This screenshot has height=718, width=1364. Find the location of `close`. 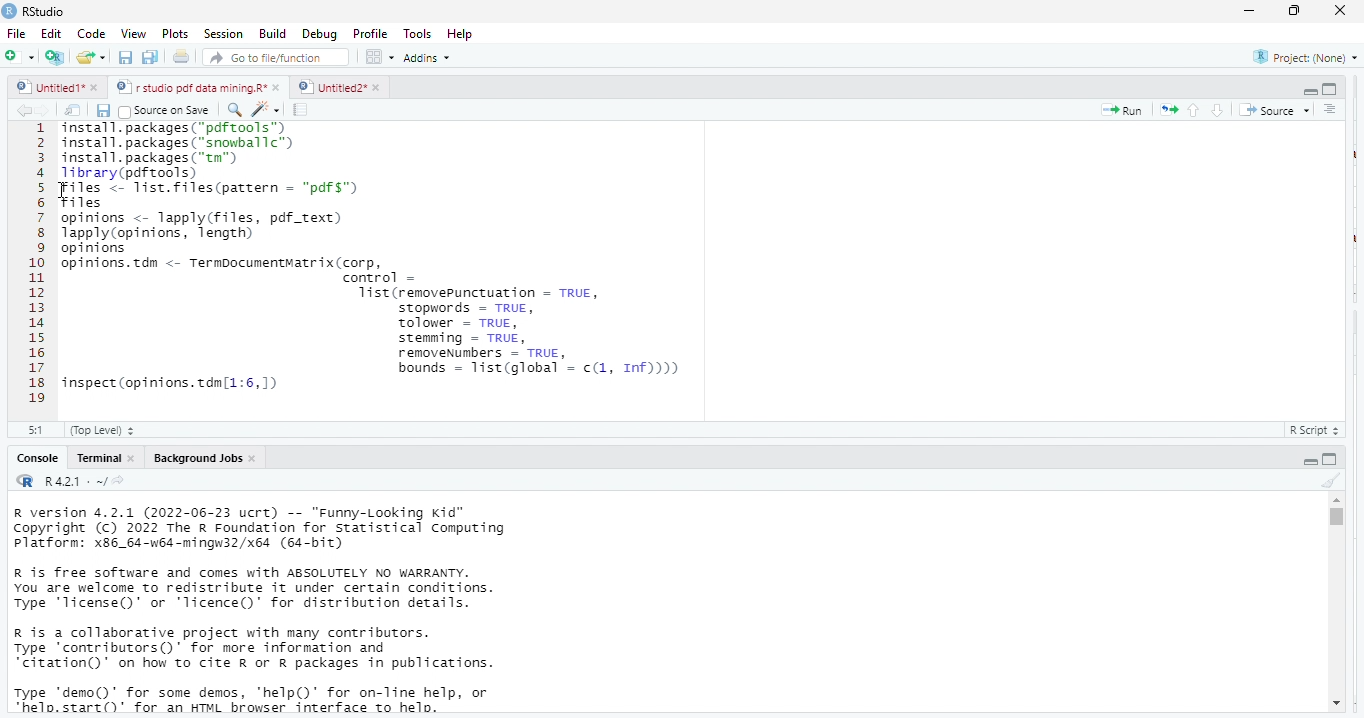

close is located at coordinates (1342, 11).